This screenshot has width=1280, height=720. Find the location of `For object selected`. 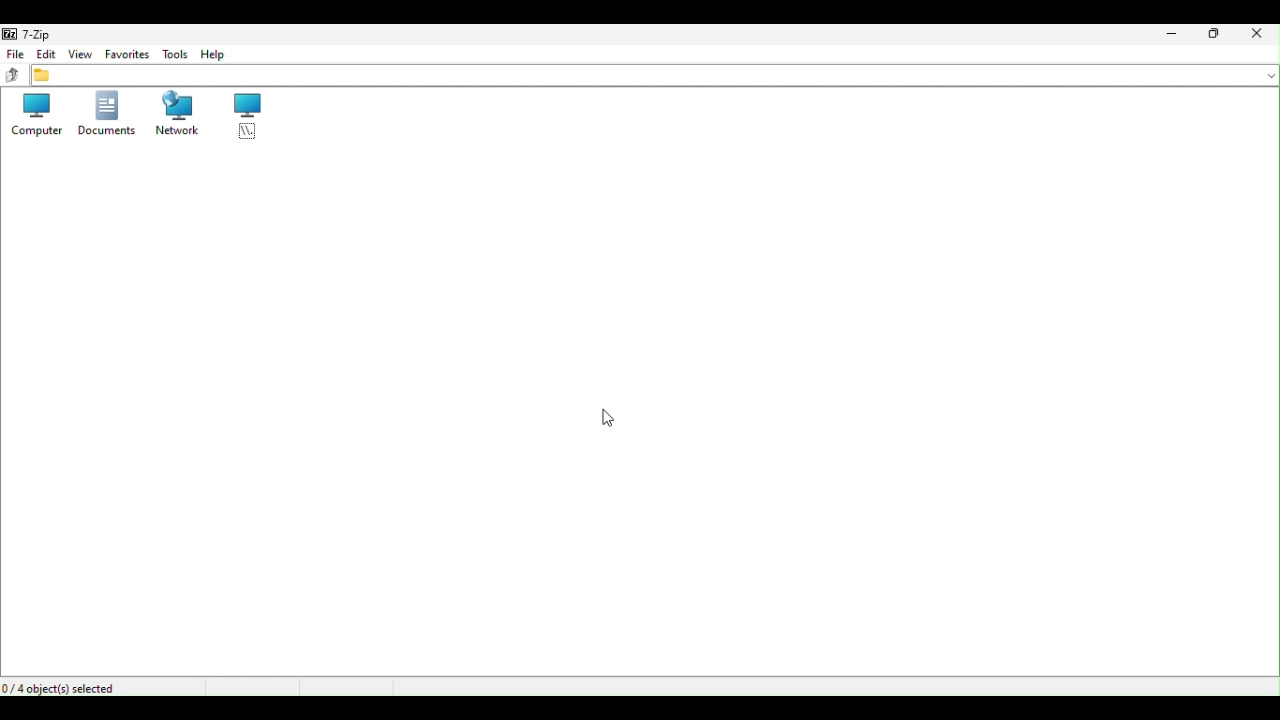

For object selected is located at coordinates (68, 686).